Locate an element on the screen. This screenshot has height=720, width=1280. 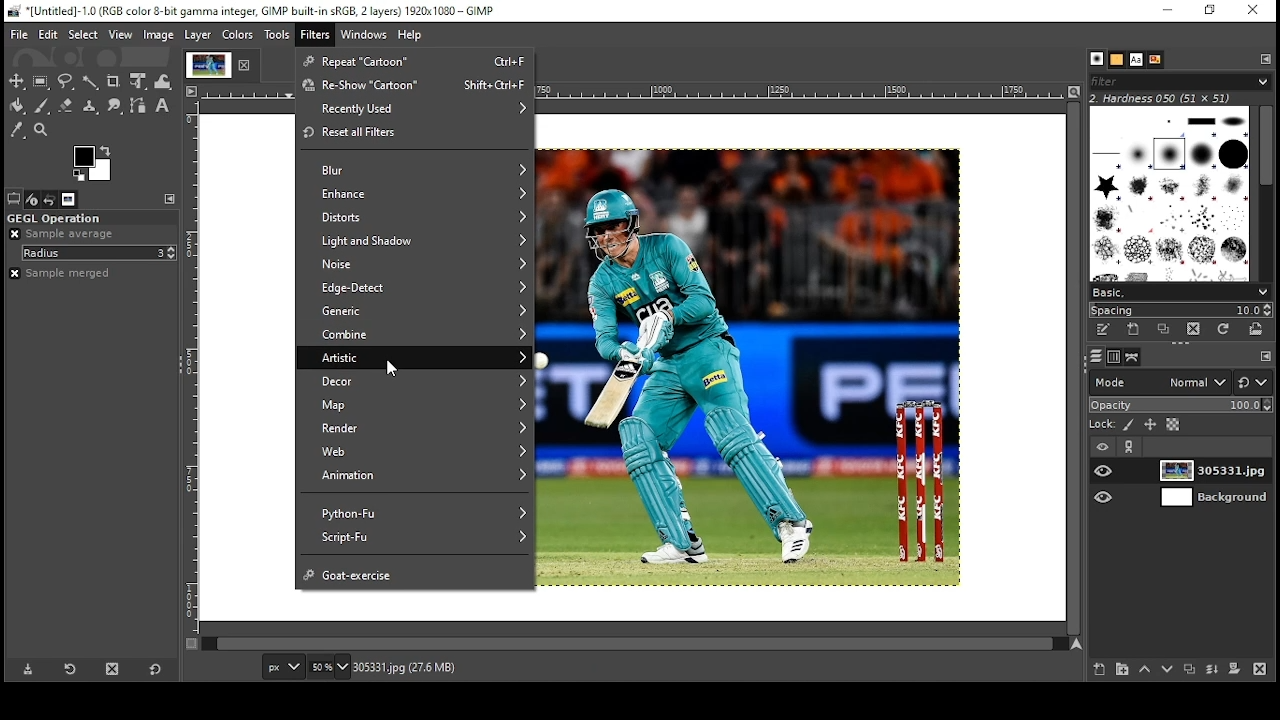
hardness 050 is located at coordinates (1175, 98).